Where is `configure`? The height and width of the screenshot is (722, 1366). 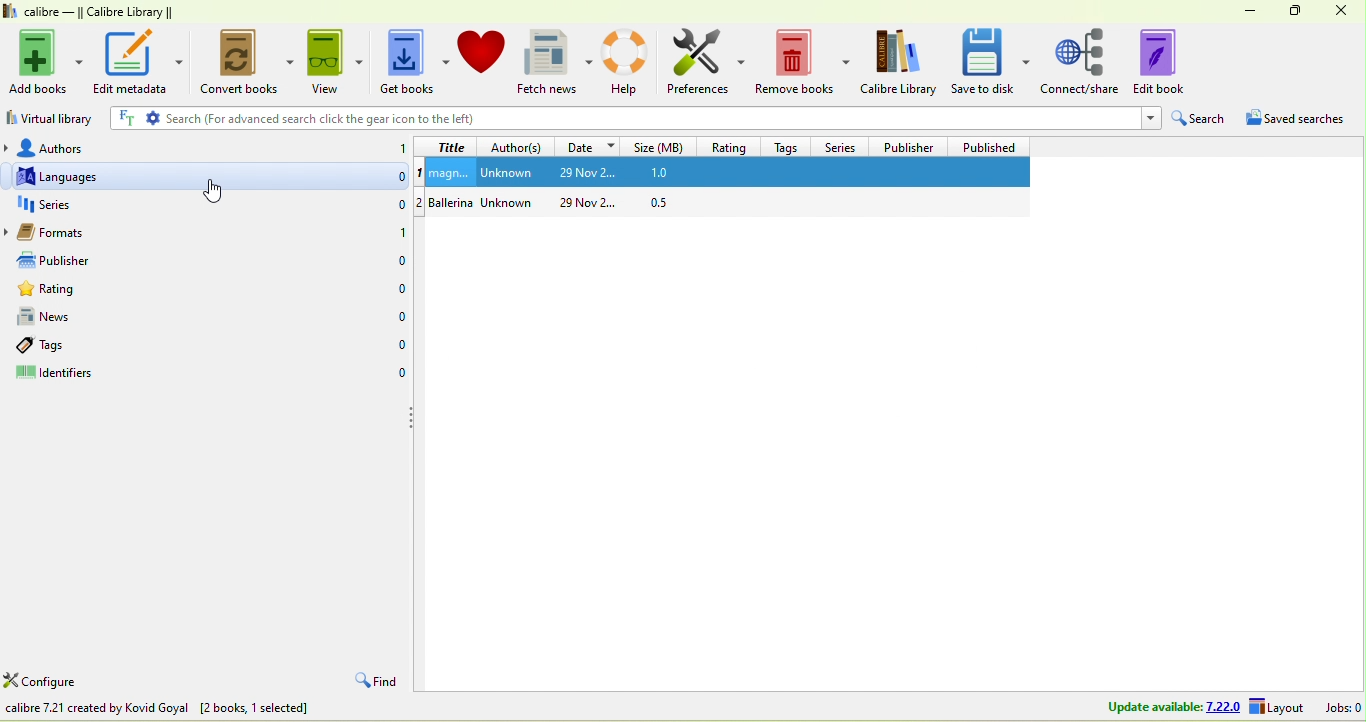 configure is located at coordinates (47, 681).